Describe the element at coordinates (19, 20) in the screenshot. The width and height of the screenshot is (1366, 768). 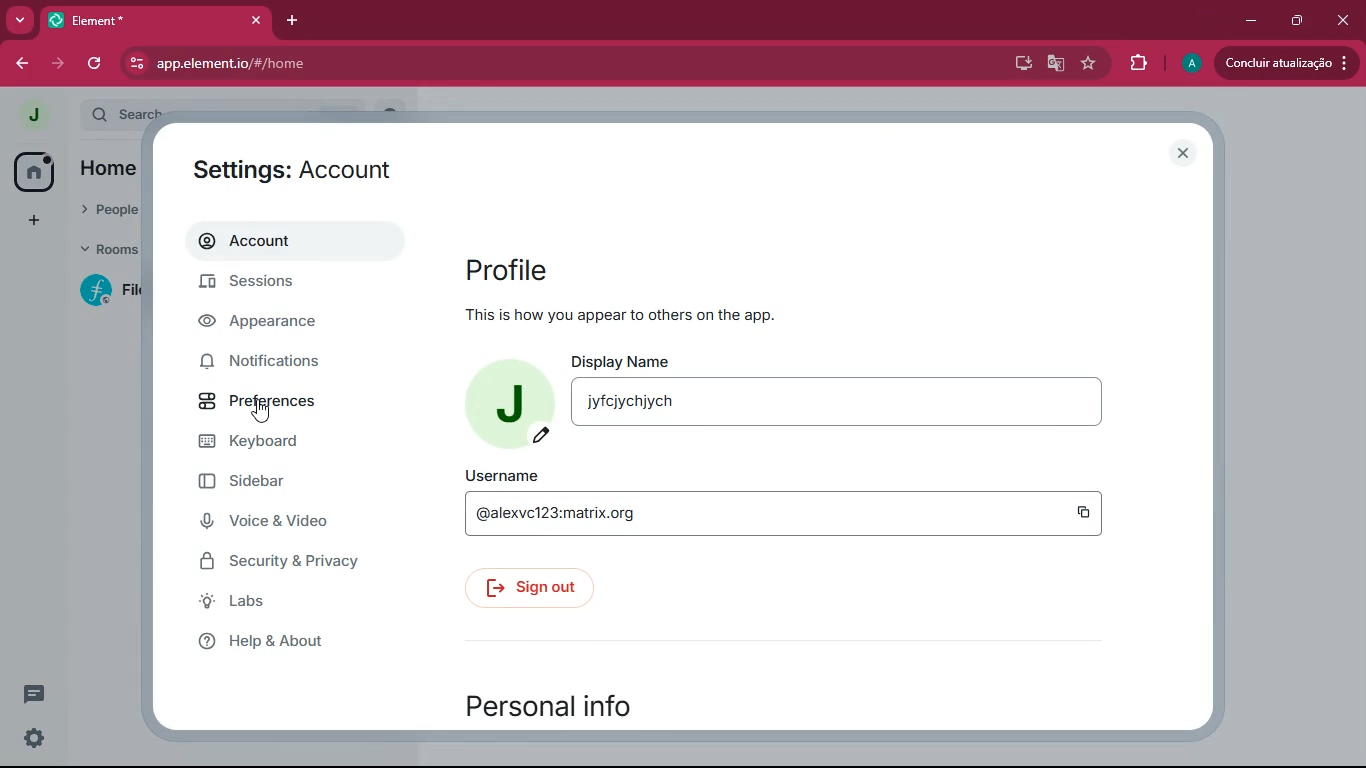
I see `more` at that location.